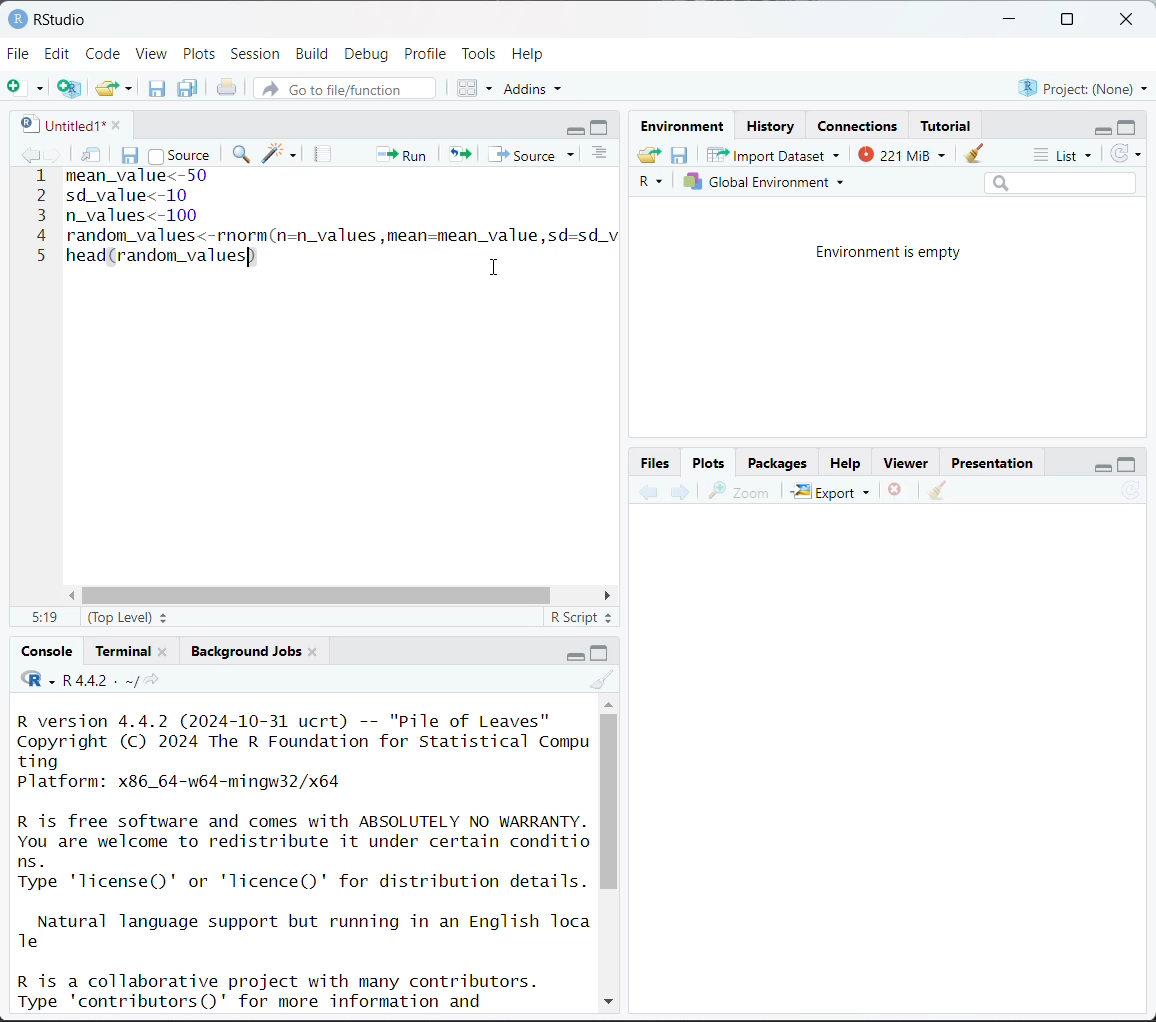  I want to click on print the current file, so click(228, 88).